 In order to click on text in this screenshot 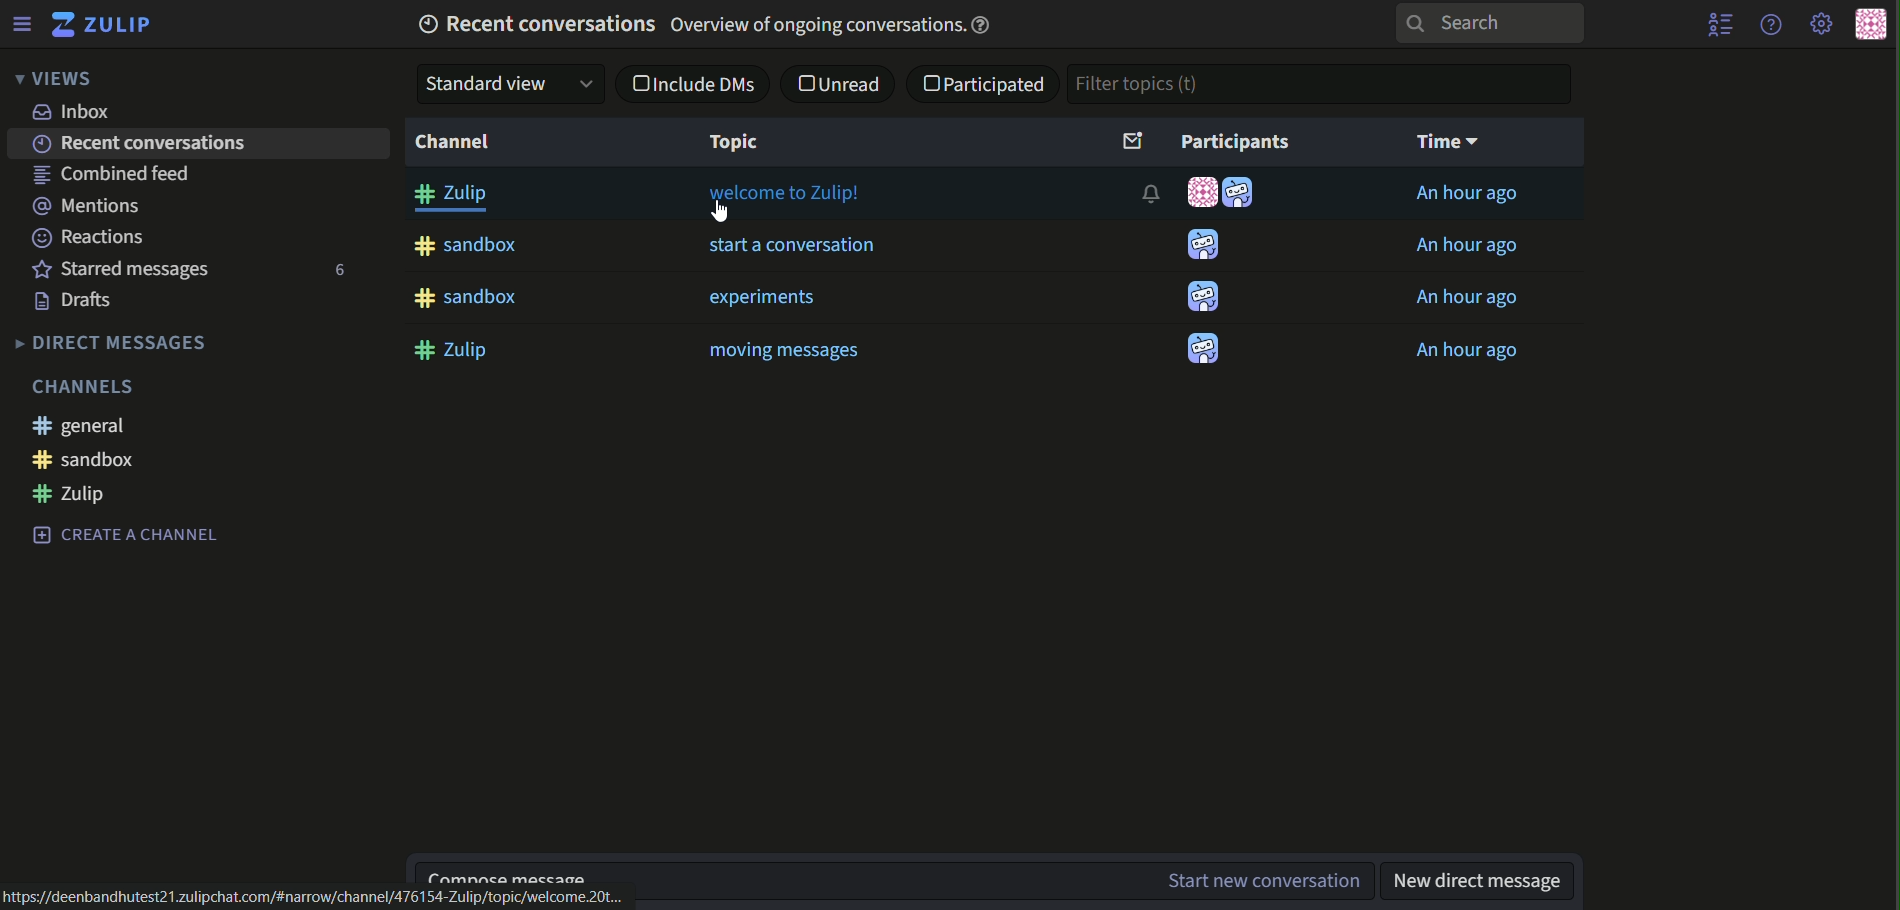, I will do `click(794, 247)`.